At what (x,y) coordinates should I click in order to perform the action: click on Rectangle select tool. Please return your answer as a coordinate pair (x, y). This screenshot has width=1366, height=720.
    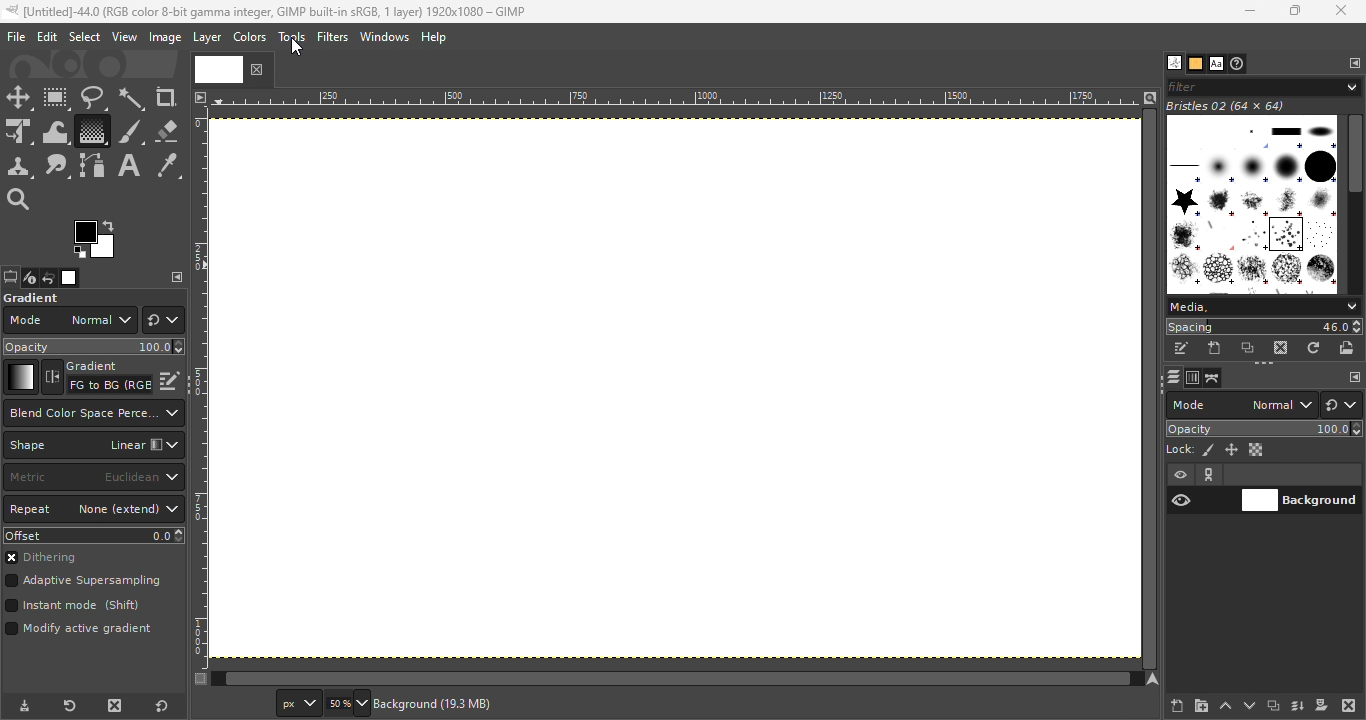
    Looking at the image, I should click on (57, 99).